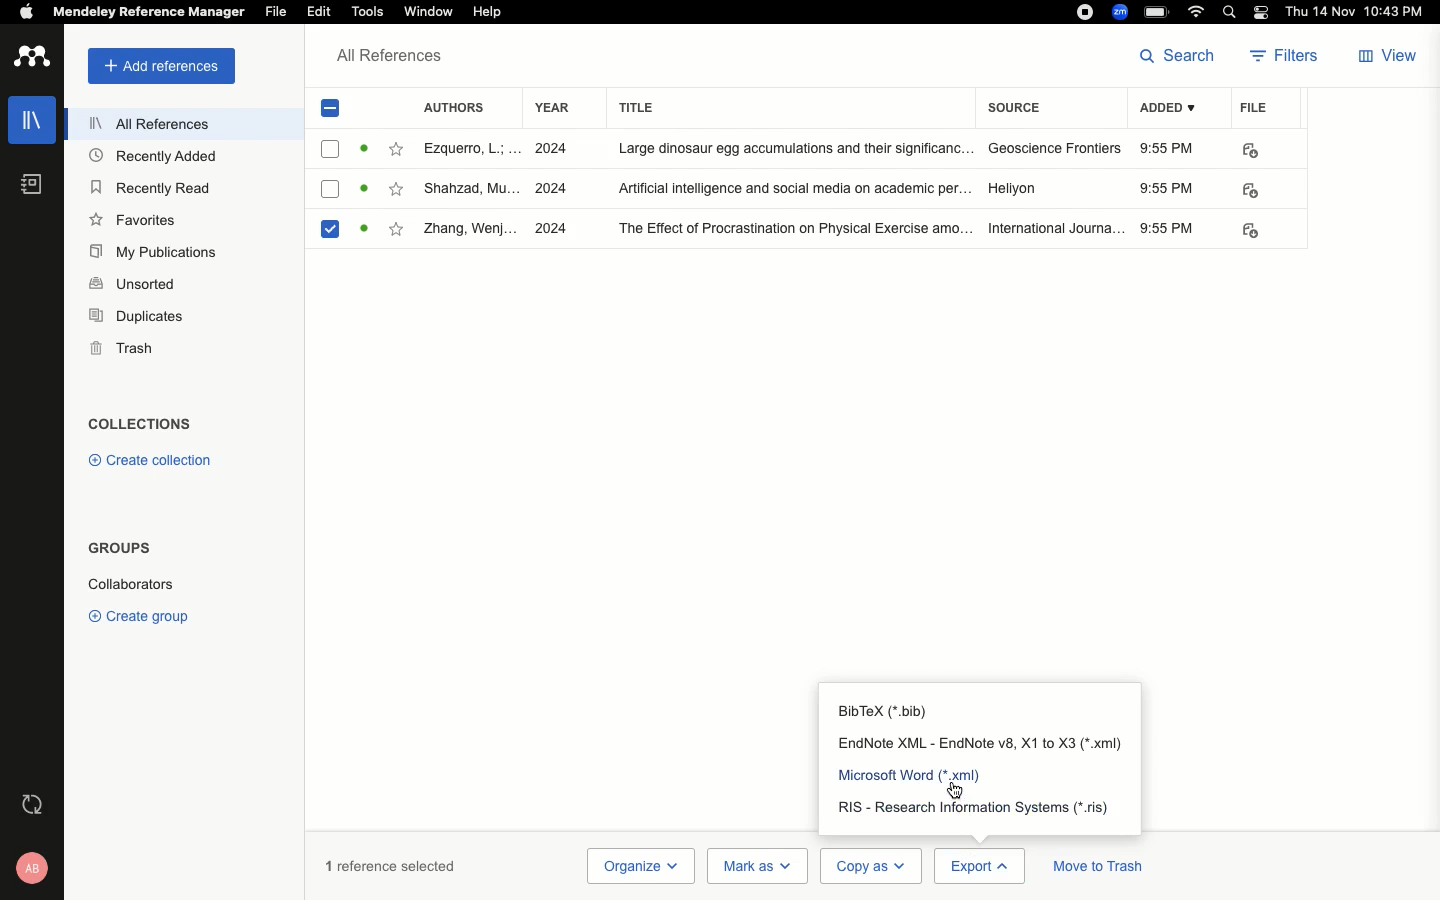 Image resolution: width=1440 pixels, height=900 pixels. Describe the element at coordinates (1168, 148) in the screenshot. I see `9:55 PM` at that location.